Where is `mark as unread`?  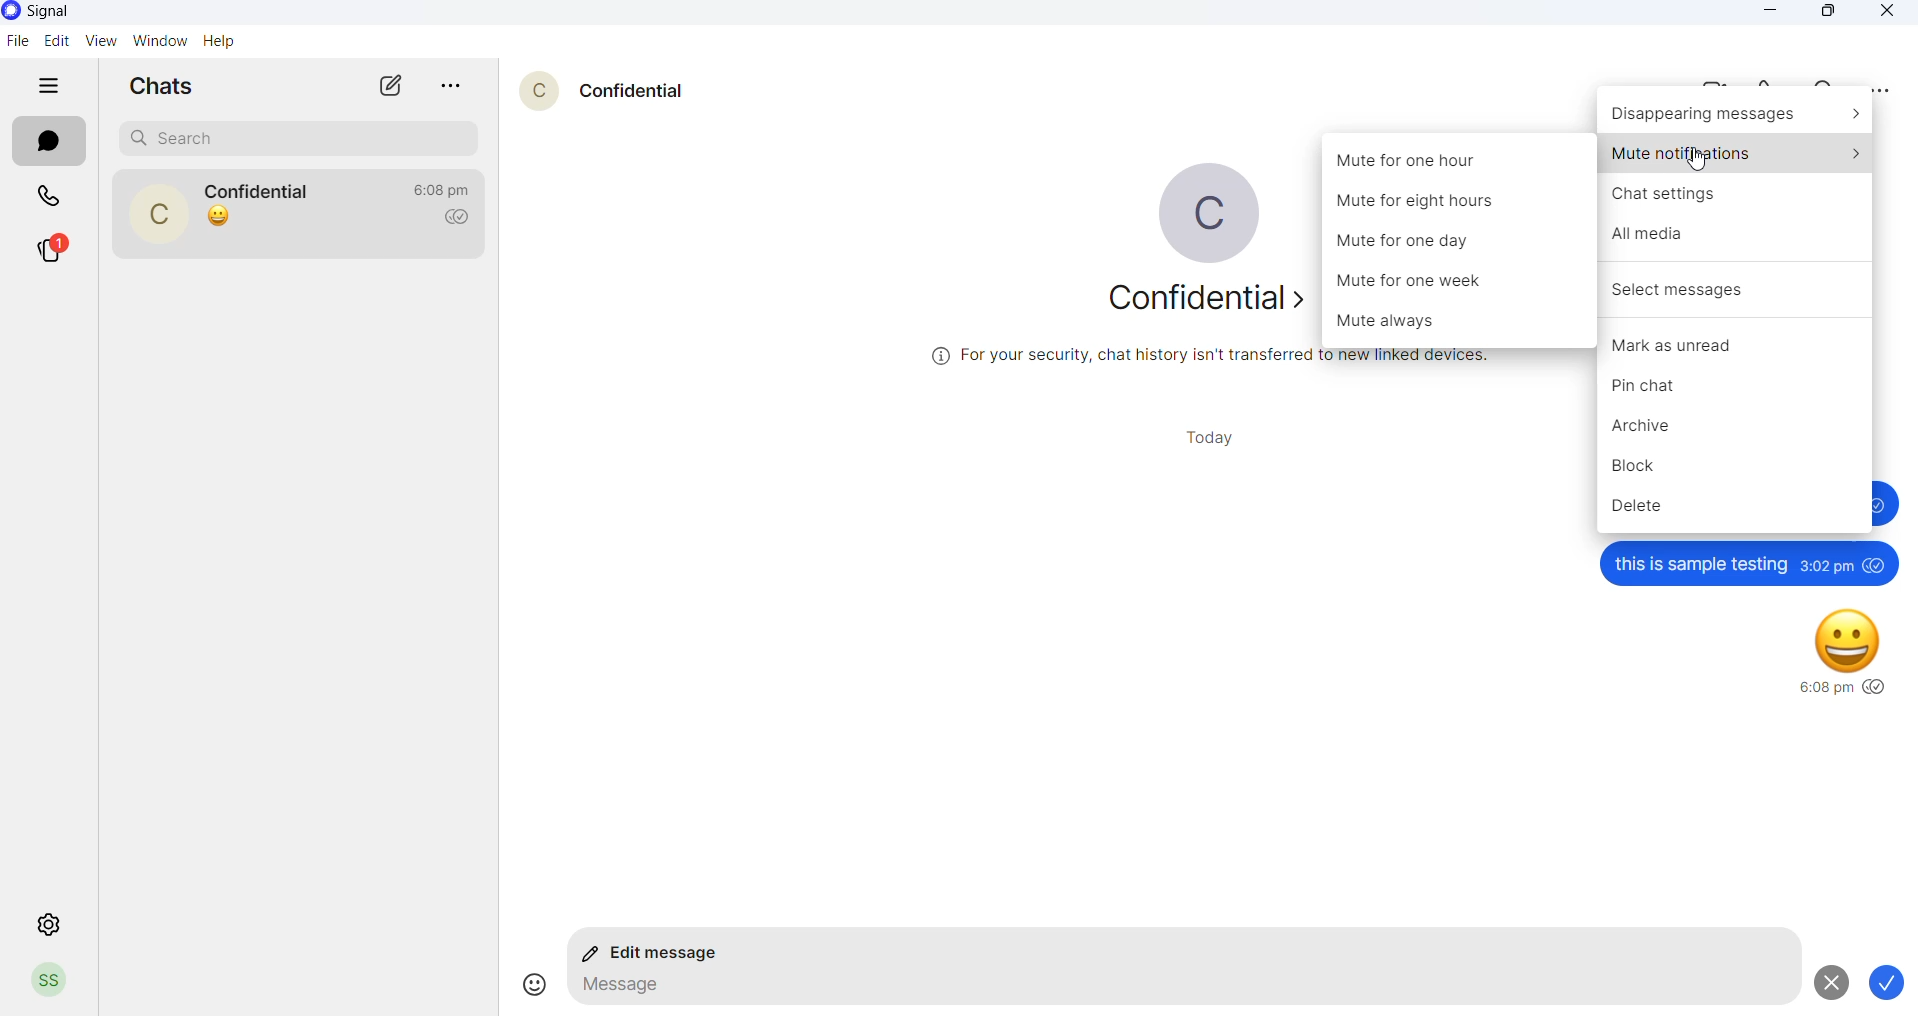 mark as unread is located at coordinates (1738, 338).